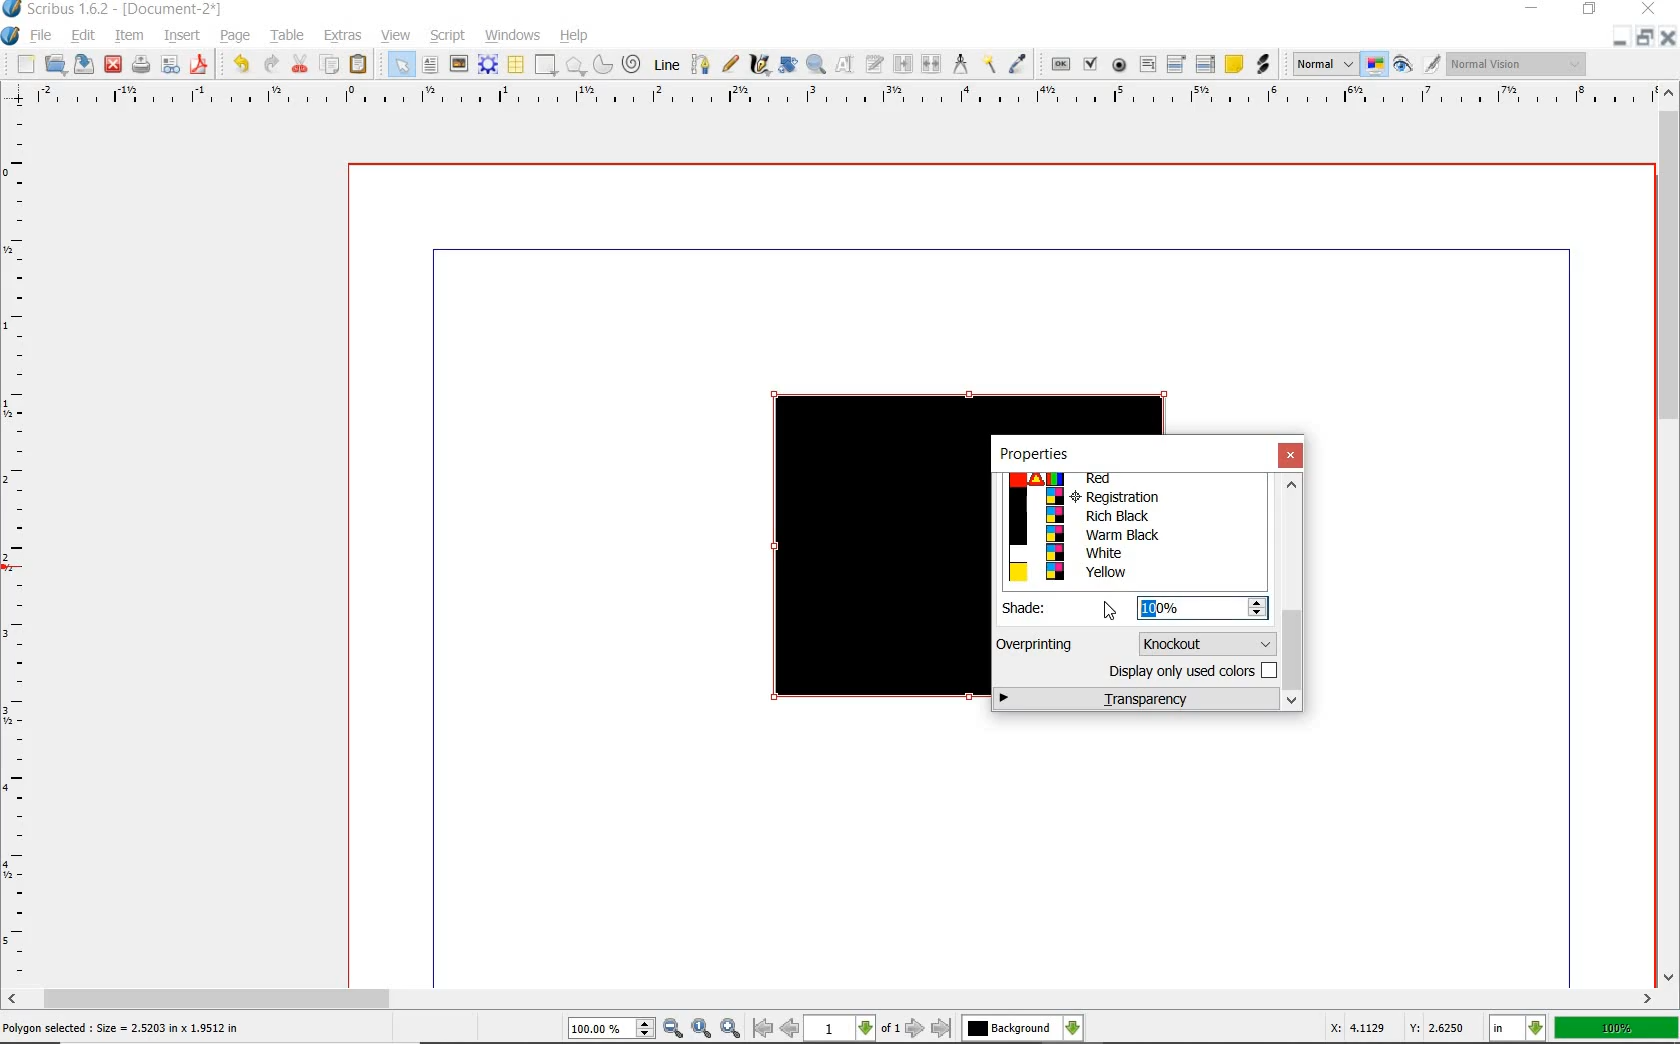 Image resolution: width=1680 pixels, height=1044 pixels. What do you see at coordinates (359, 66) in the screenshot?
I see `paste` at bounding box center [359, 66].